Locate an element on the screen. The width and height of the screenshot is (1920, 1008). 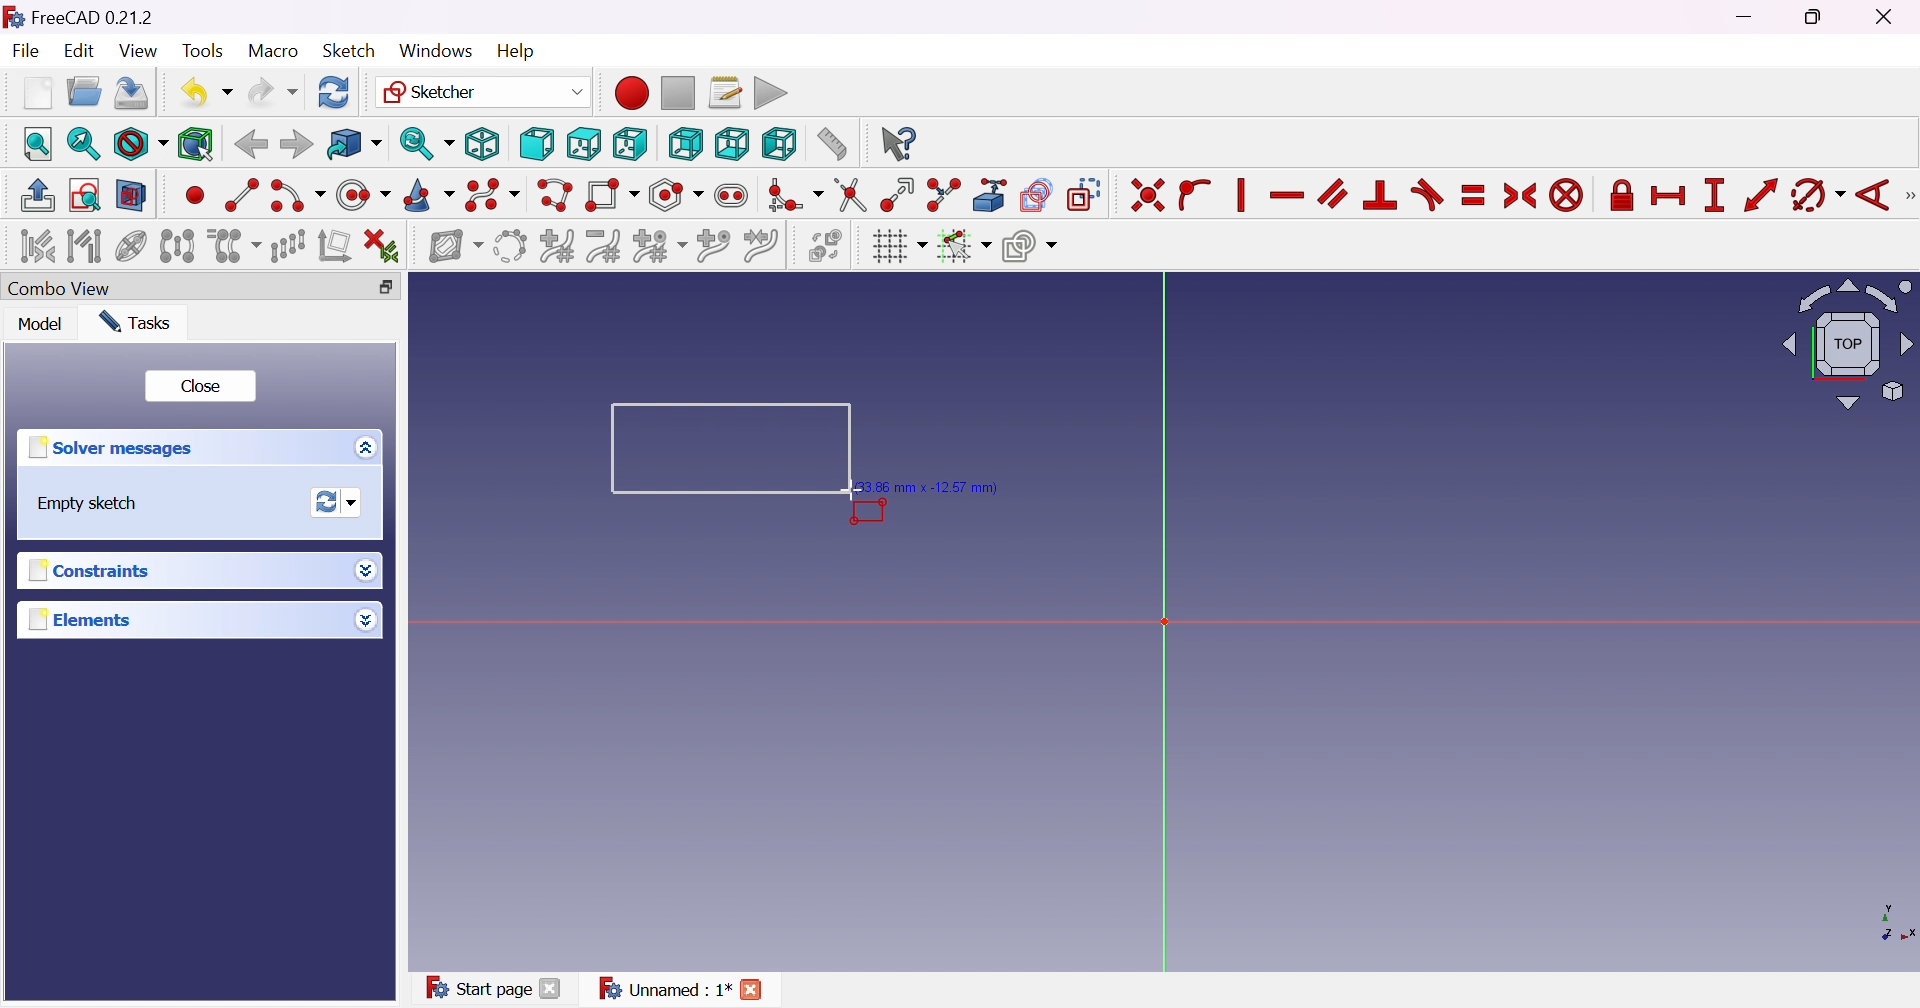
Fit all is located at coordinates (38, 143).